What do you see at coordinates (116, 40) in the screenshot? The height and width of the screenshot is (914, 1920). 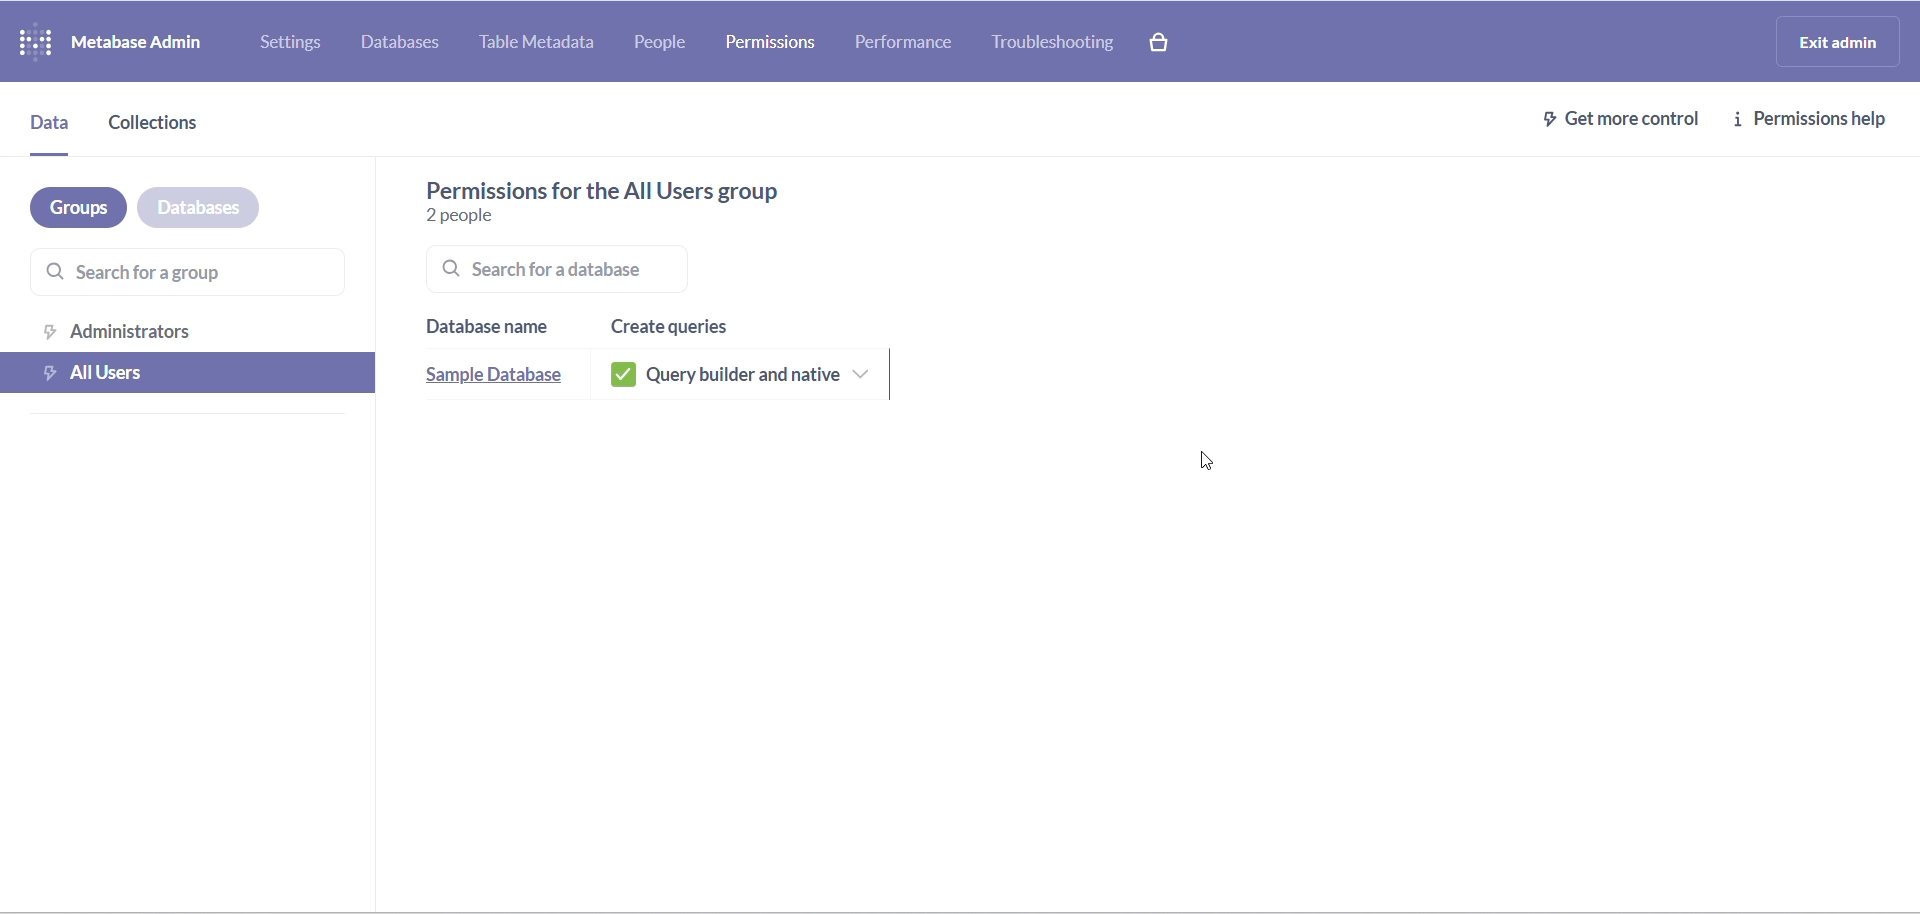 I see `logo and name` at bounding box center [116, 40].